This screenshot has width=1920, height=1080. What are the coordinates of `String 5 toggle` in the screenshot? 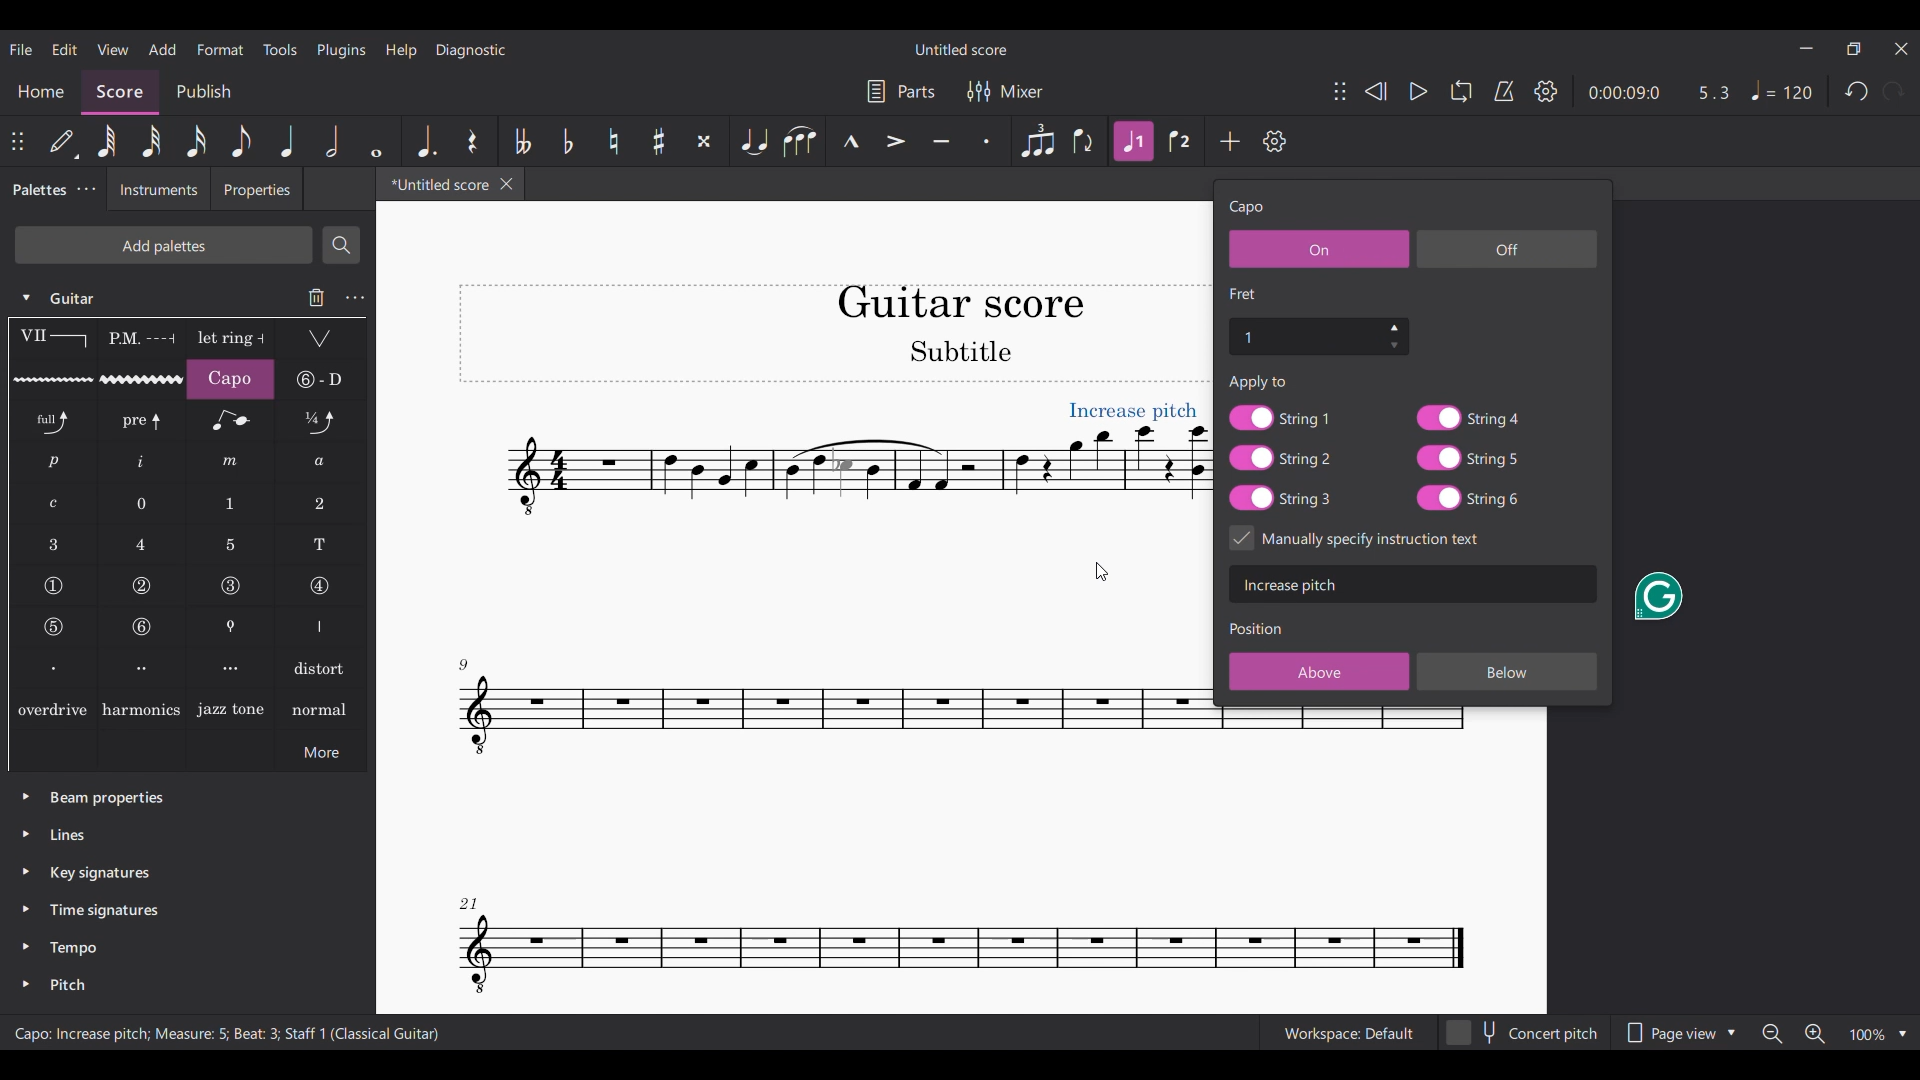 It's located at (1471, 457).